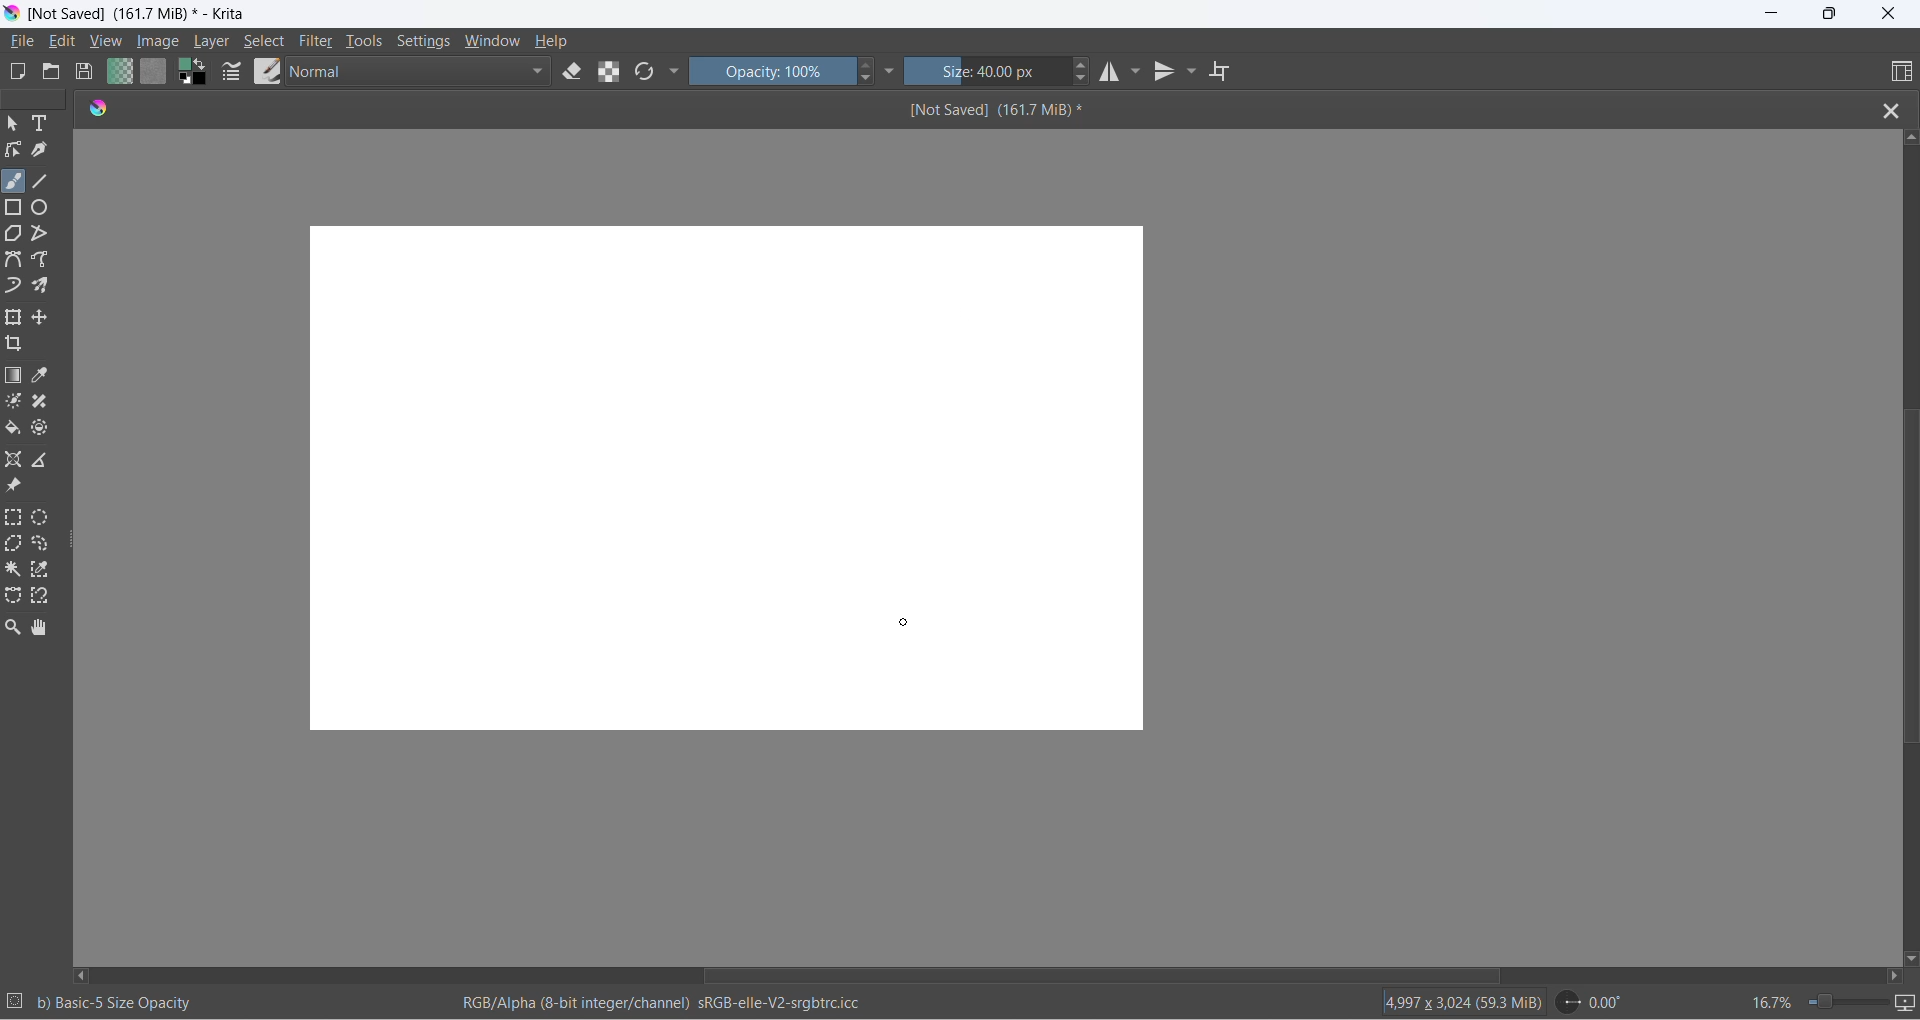  What do you see at coordinates (1108, 74) in the screenshot?
I see `horizontal mirror tool` at bounding box center [1108, 74].